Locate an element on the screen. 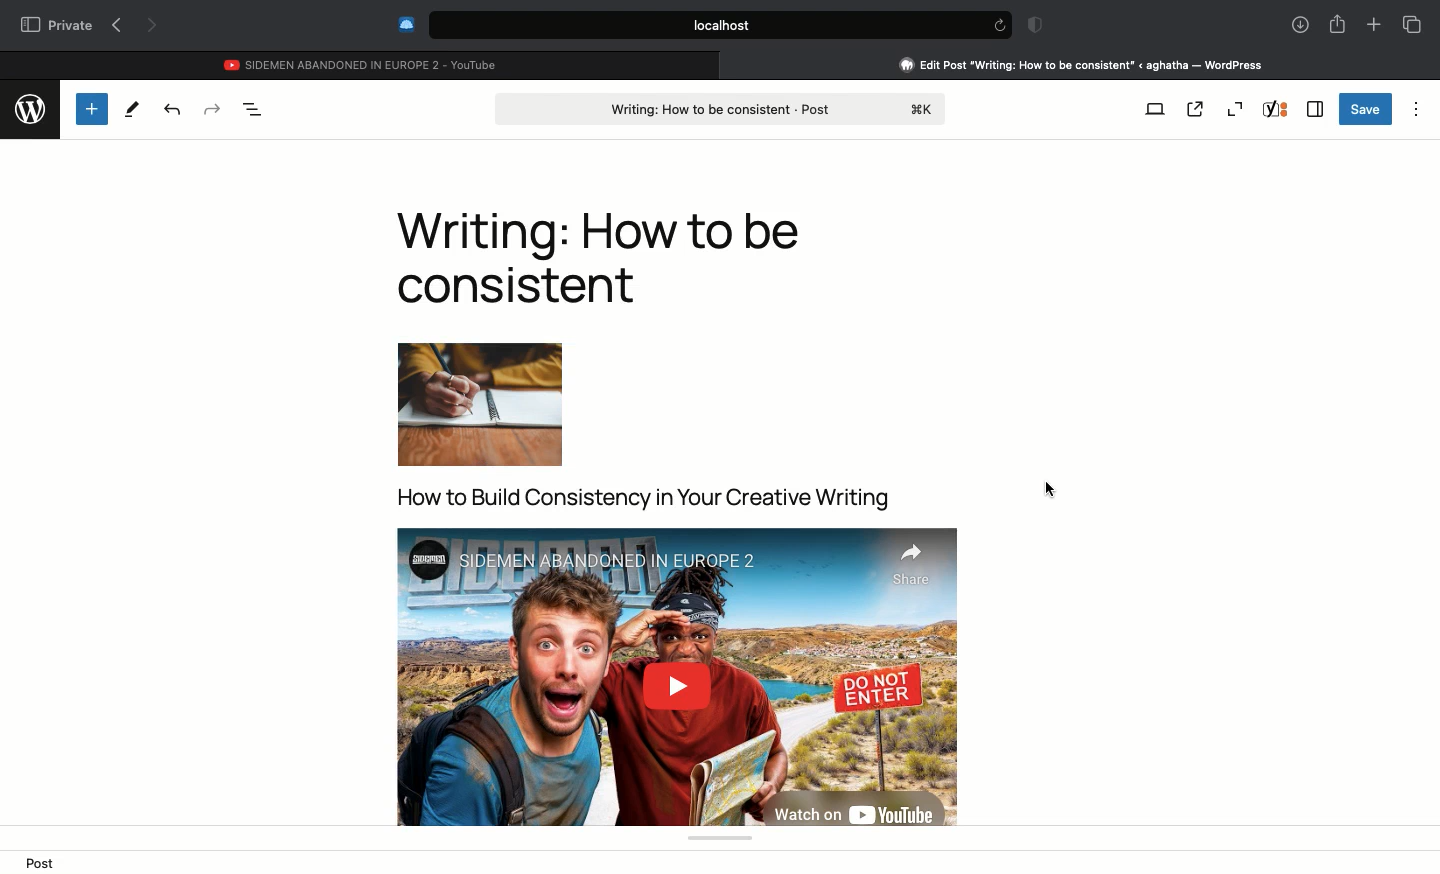 The image size is (1440, 874). Youtube is located at coordinates (363, 62).